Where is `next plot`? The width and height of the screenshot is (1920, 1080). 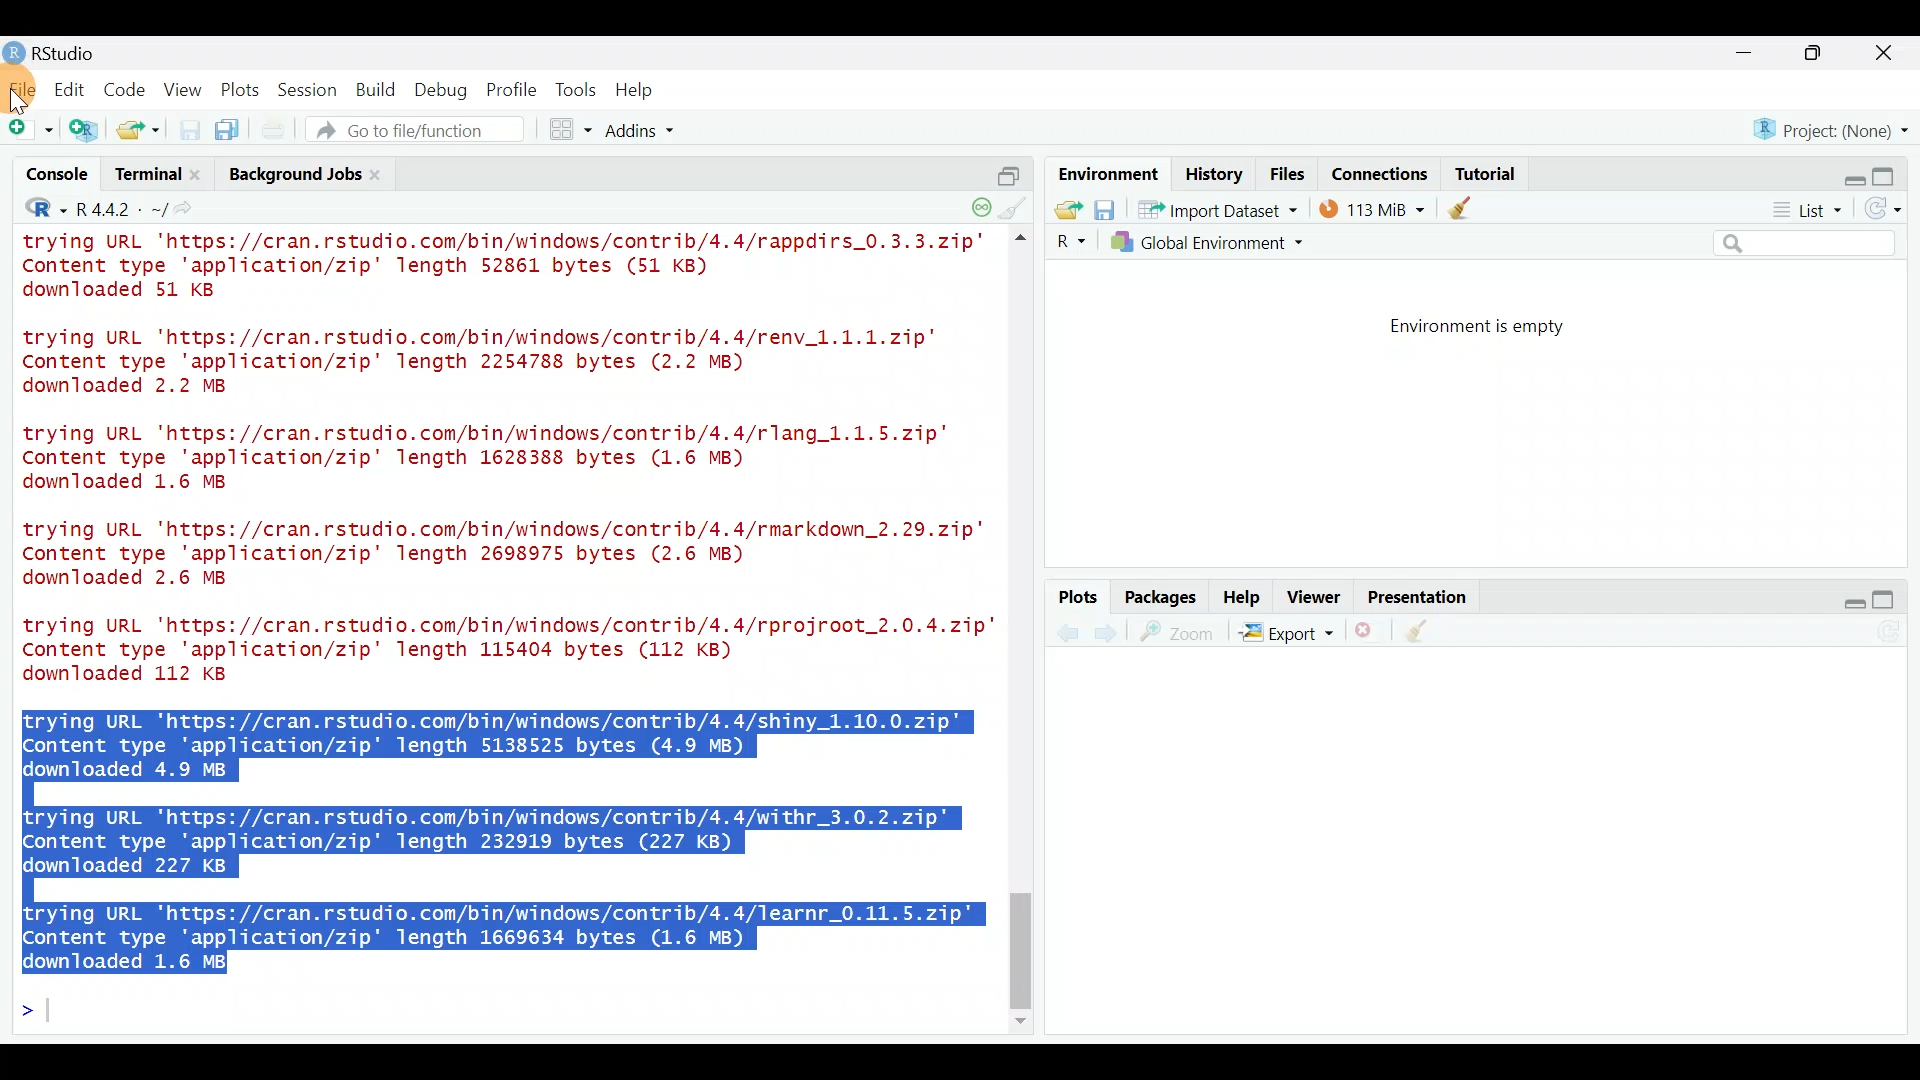 next plot is located at coordinates (1067, 633).